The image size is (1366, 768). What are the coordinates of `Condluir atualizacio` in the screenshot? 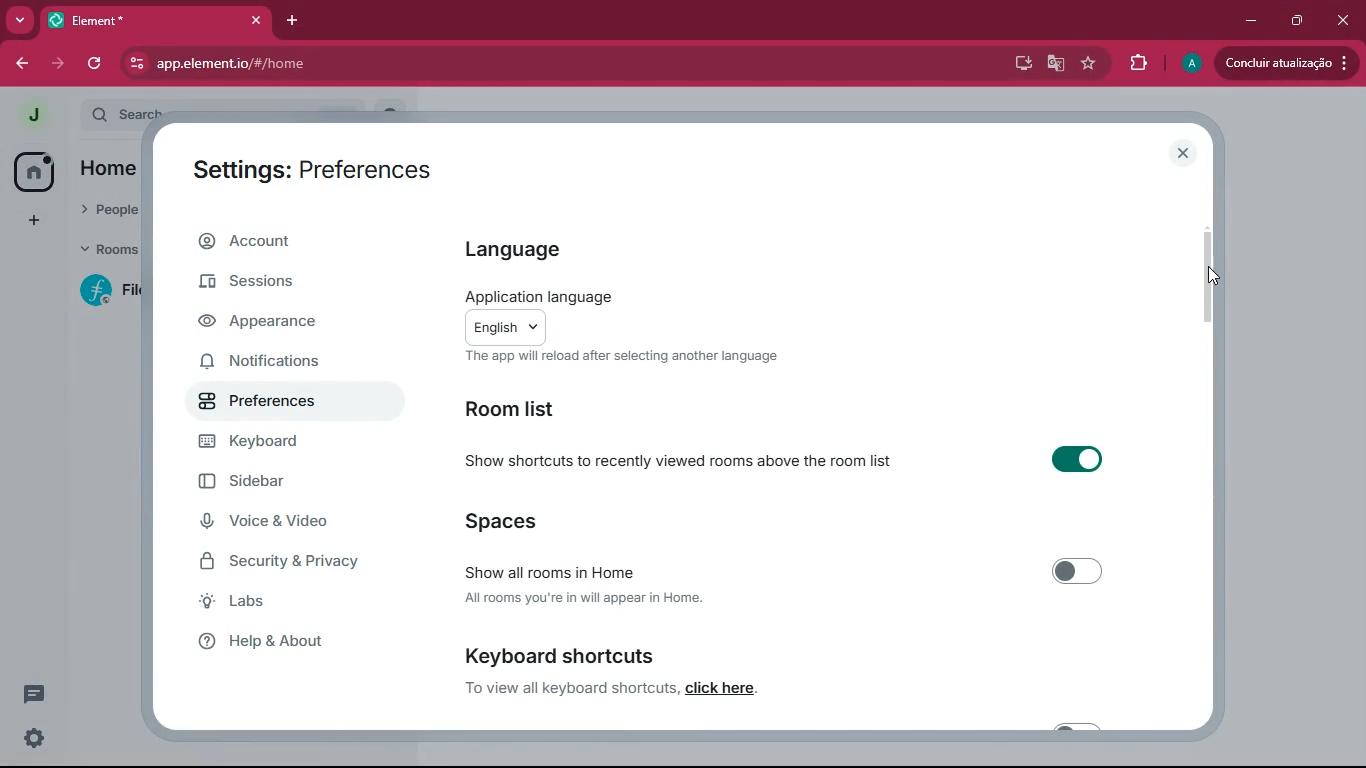 It's located at (1283, 64).